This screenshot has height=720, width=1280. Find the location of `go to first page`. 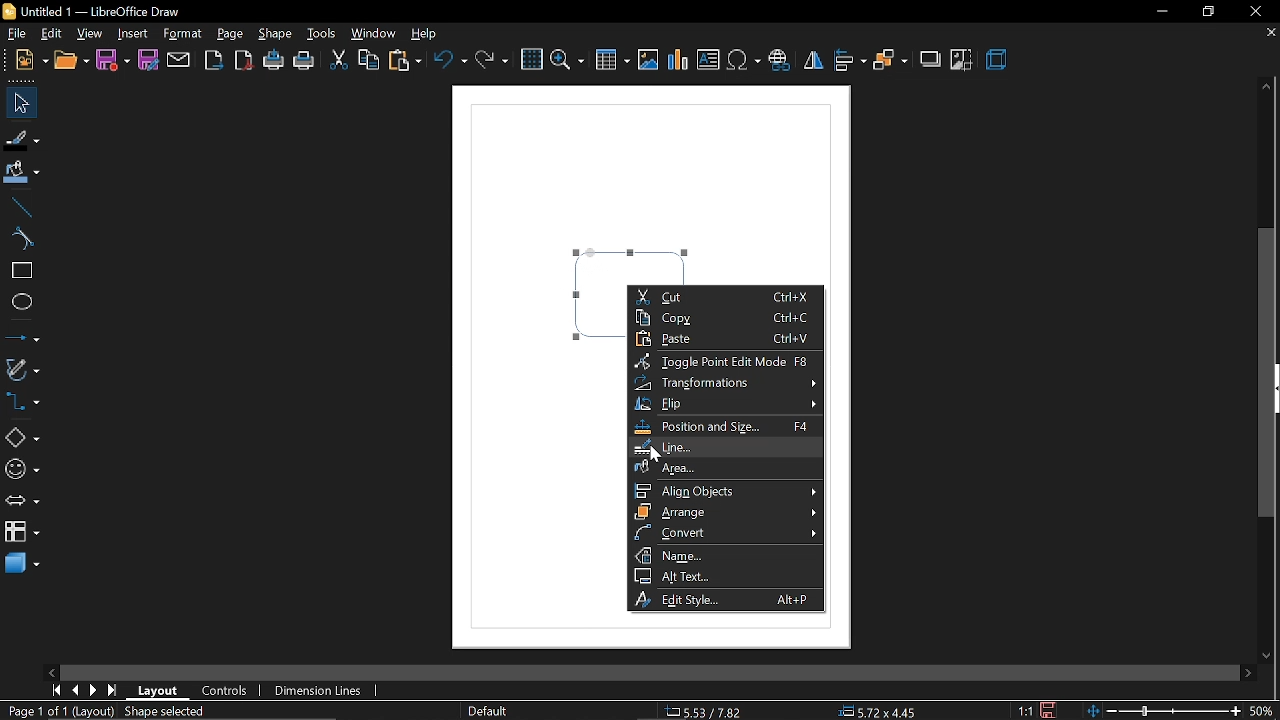

go to first page is located at coordinates (54, 690).